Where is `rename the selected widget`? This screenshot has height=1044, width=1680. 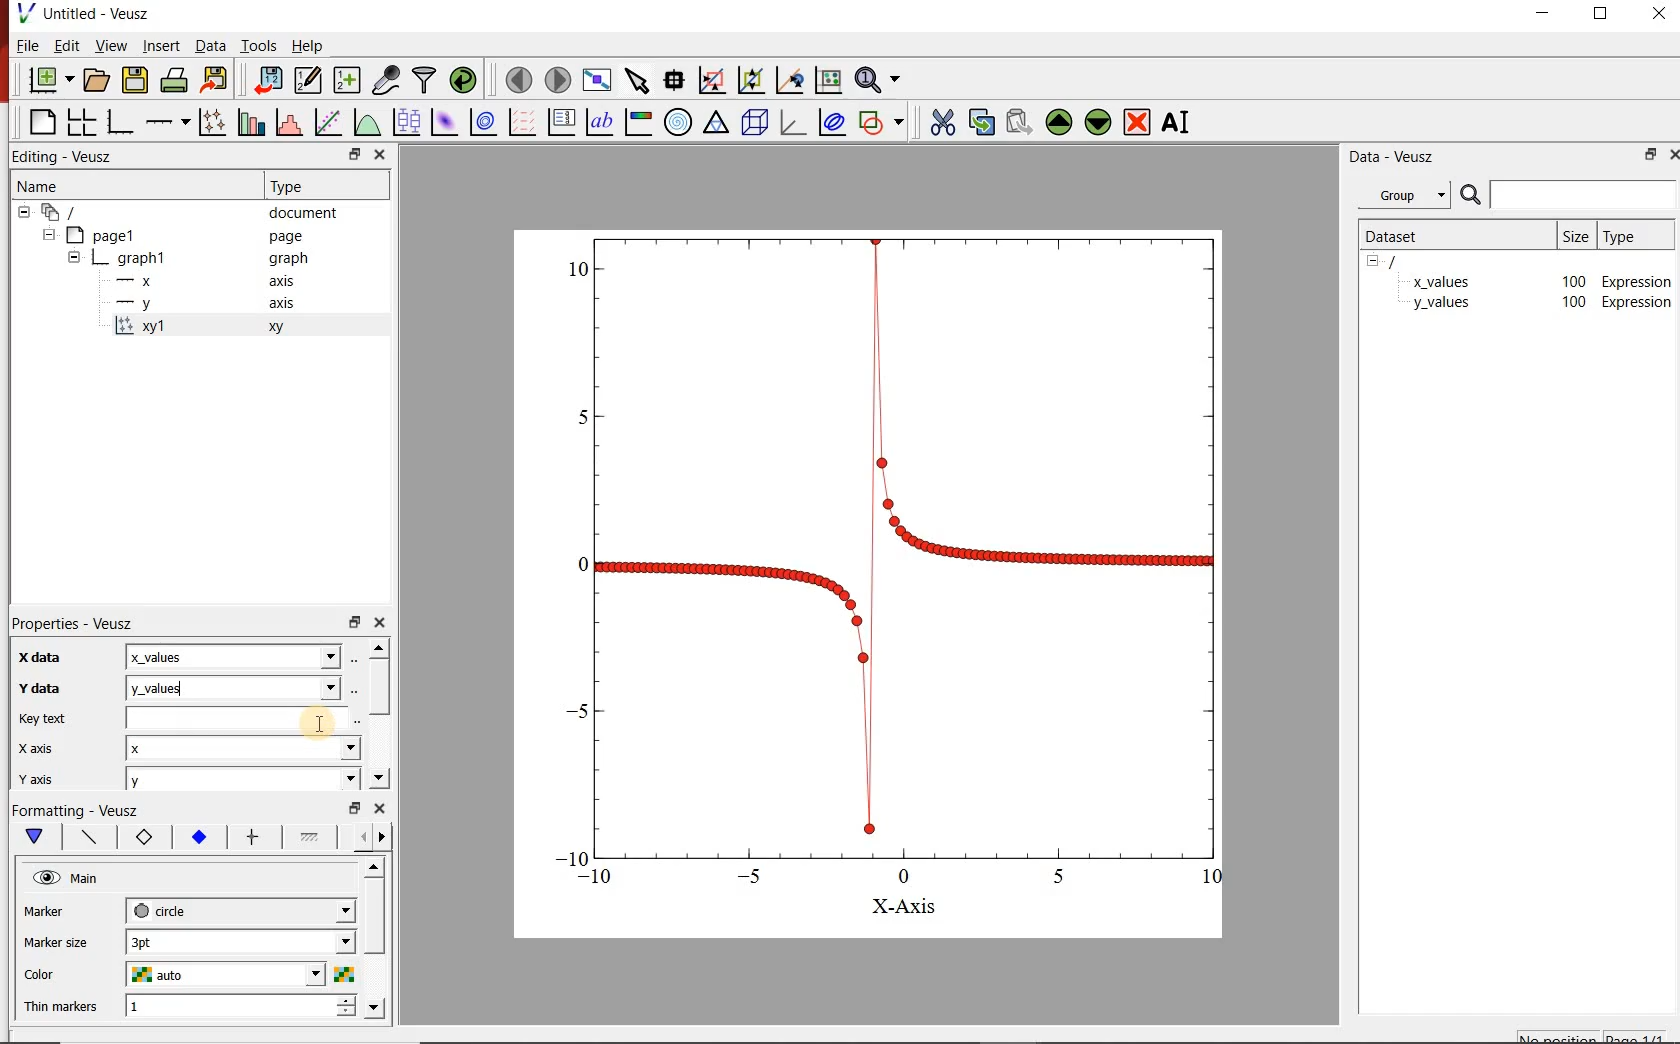
rename the selected widget is located at coordinates (1178, 125).